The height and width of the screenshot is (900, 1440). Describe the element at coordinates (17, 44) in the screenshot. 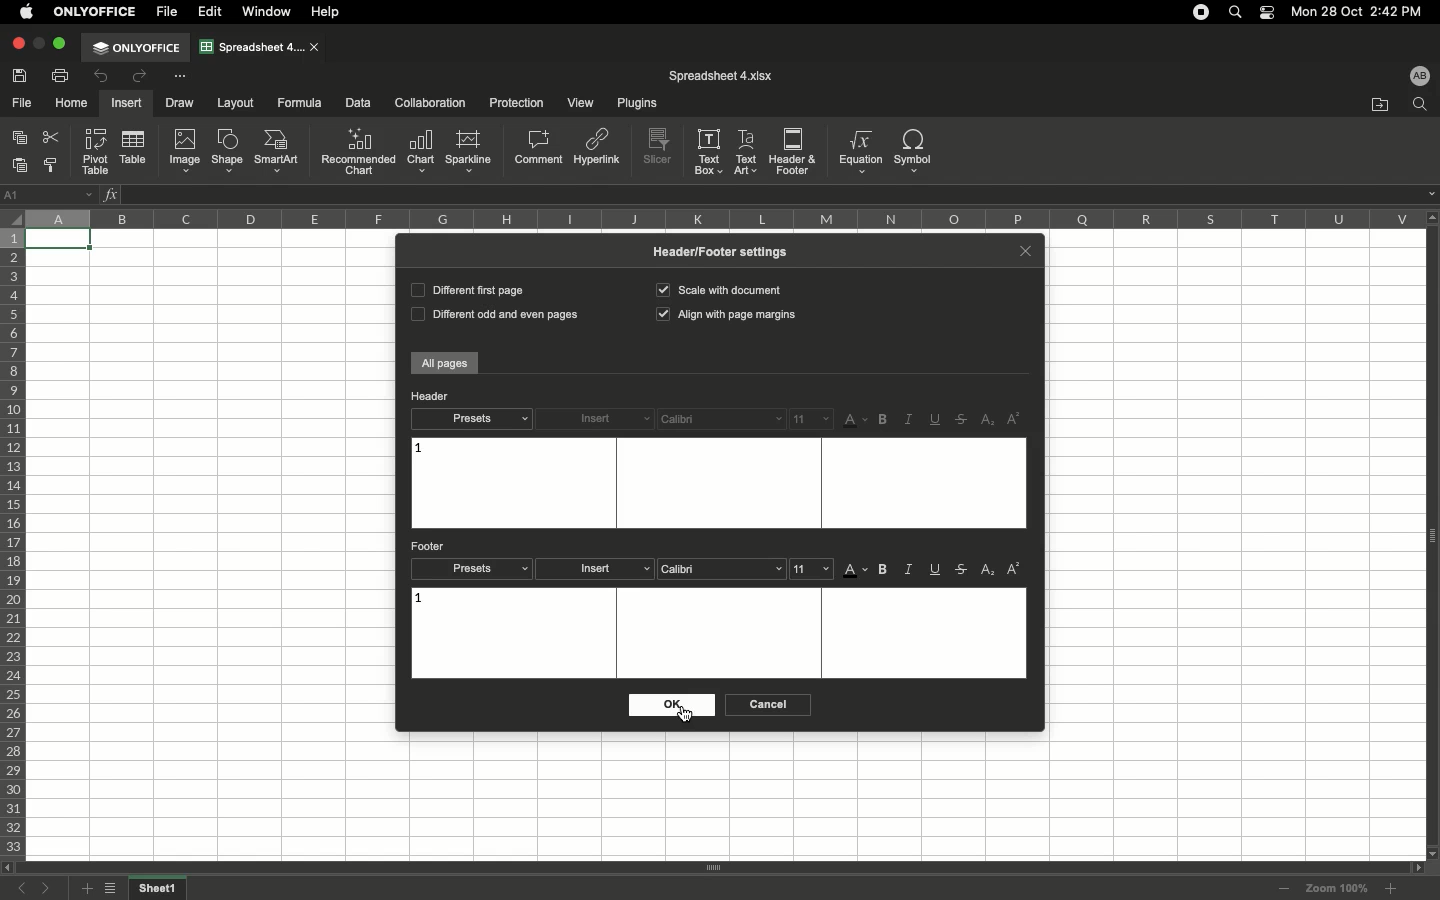

I see `Close` at that location.